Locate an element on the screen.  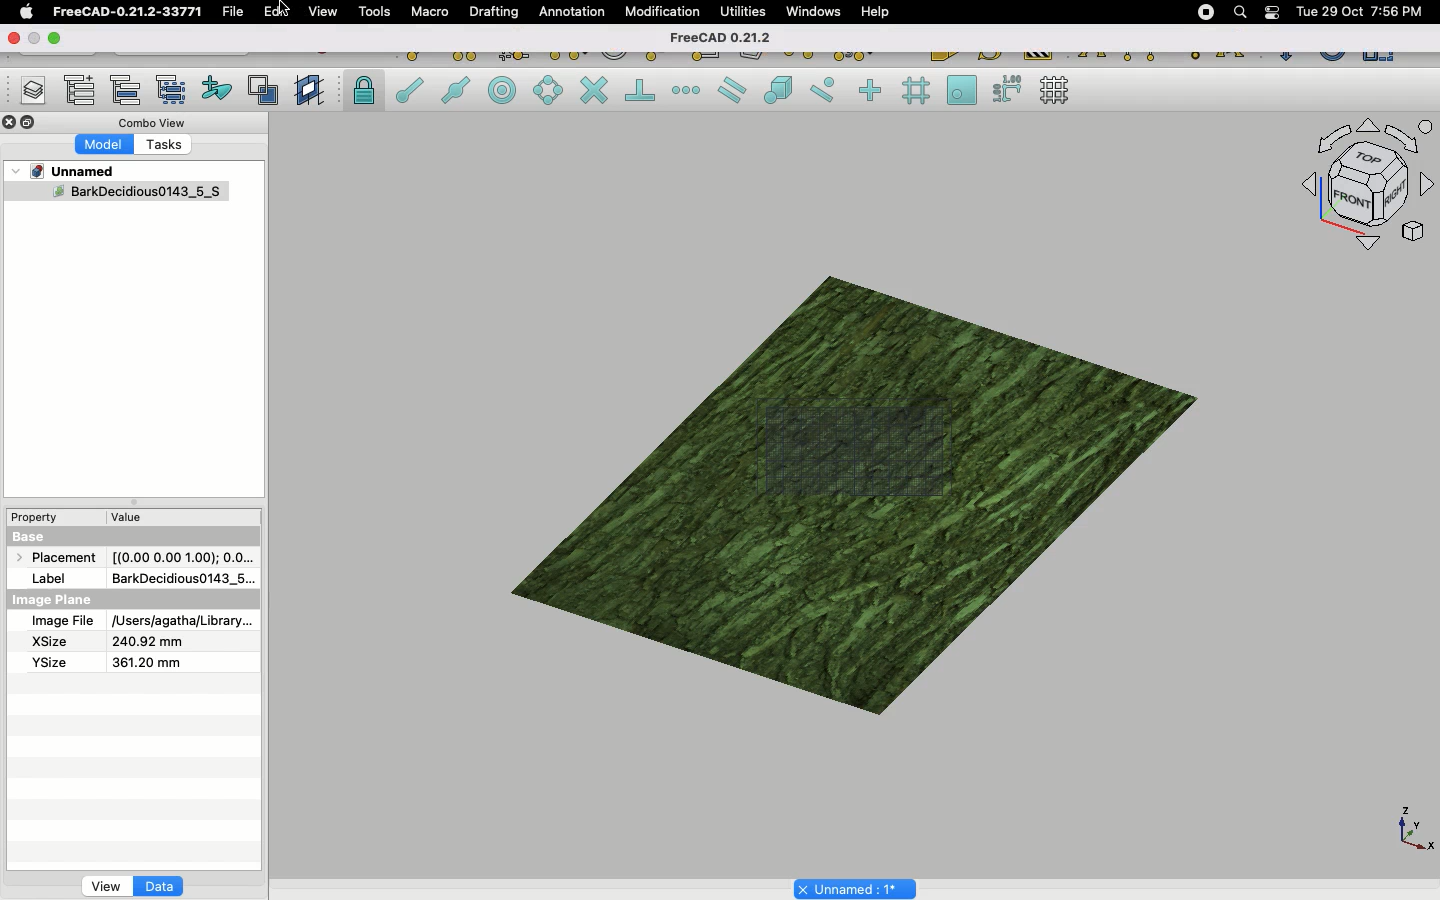
Navigation styles is located at coordinates (1366, 188).